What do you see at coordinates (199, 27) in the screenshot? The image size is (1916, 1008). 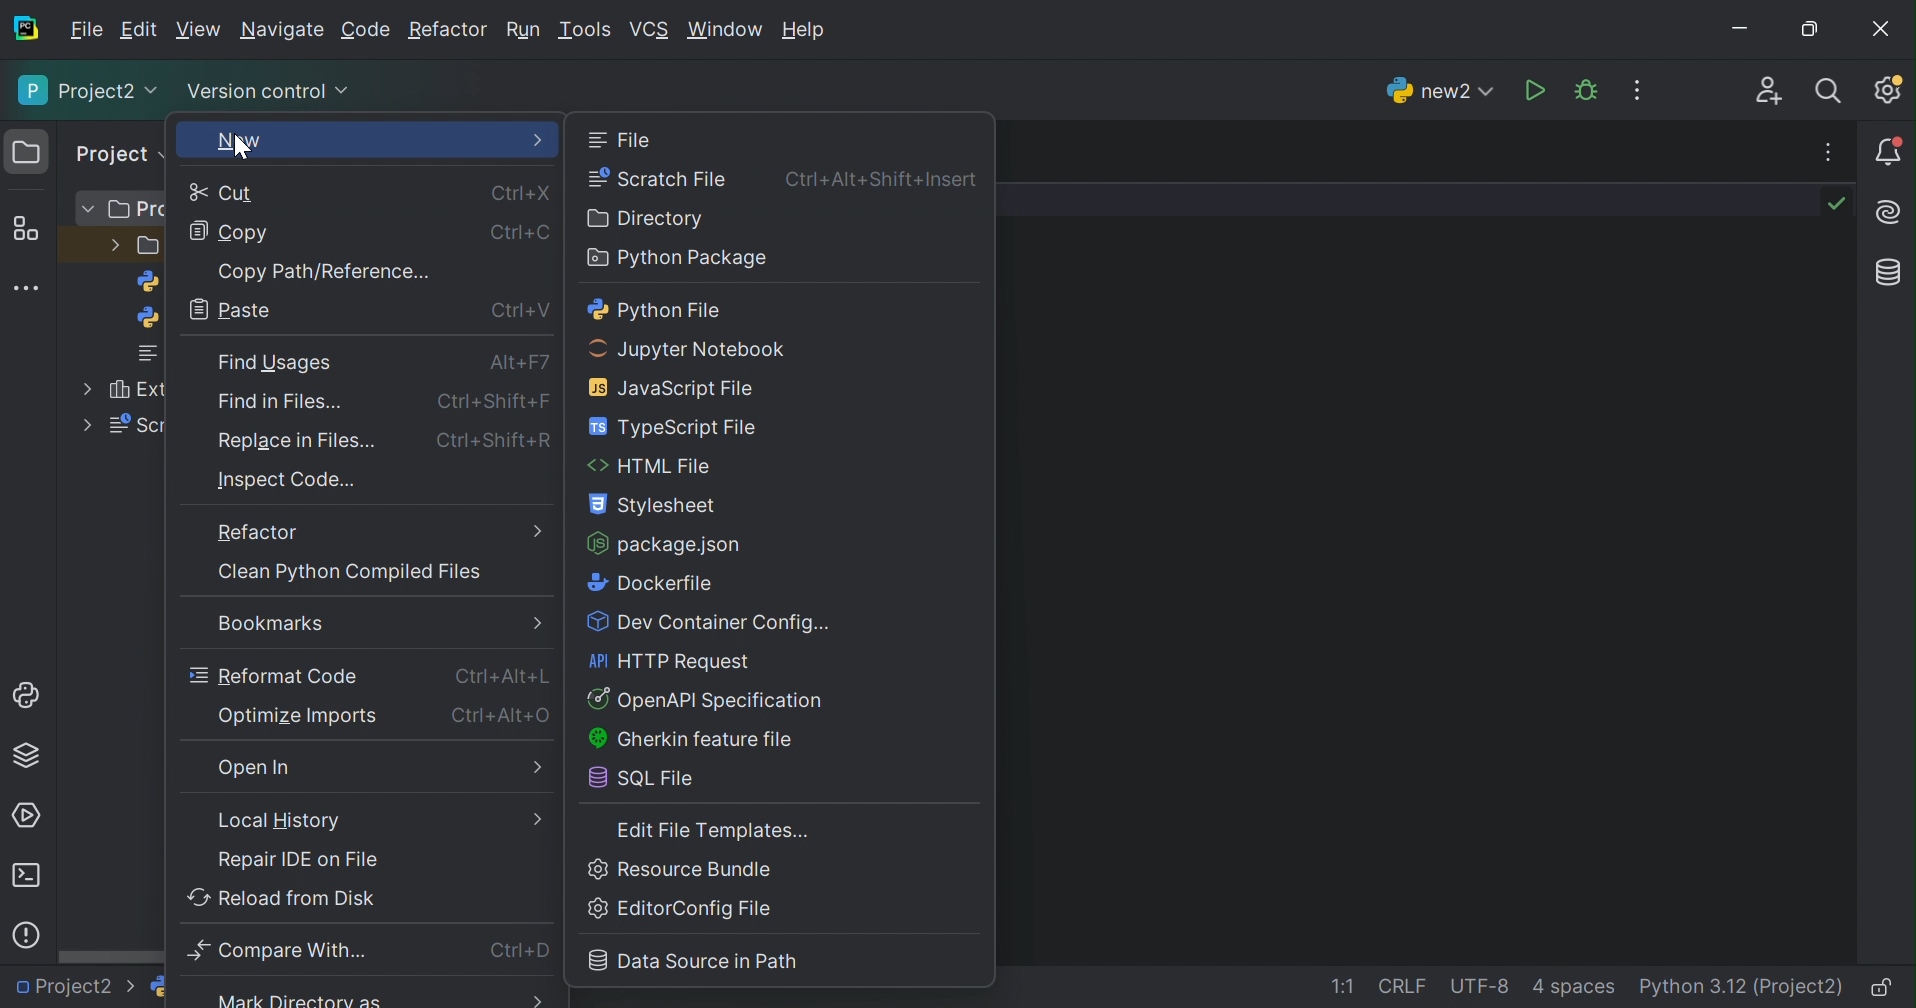 I see `Edit` at bounding box center [199, 27].